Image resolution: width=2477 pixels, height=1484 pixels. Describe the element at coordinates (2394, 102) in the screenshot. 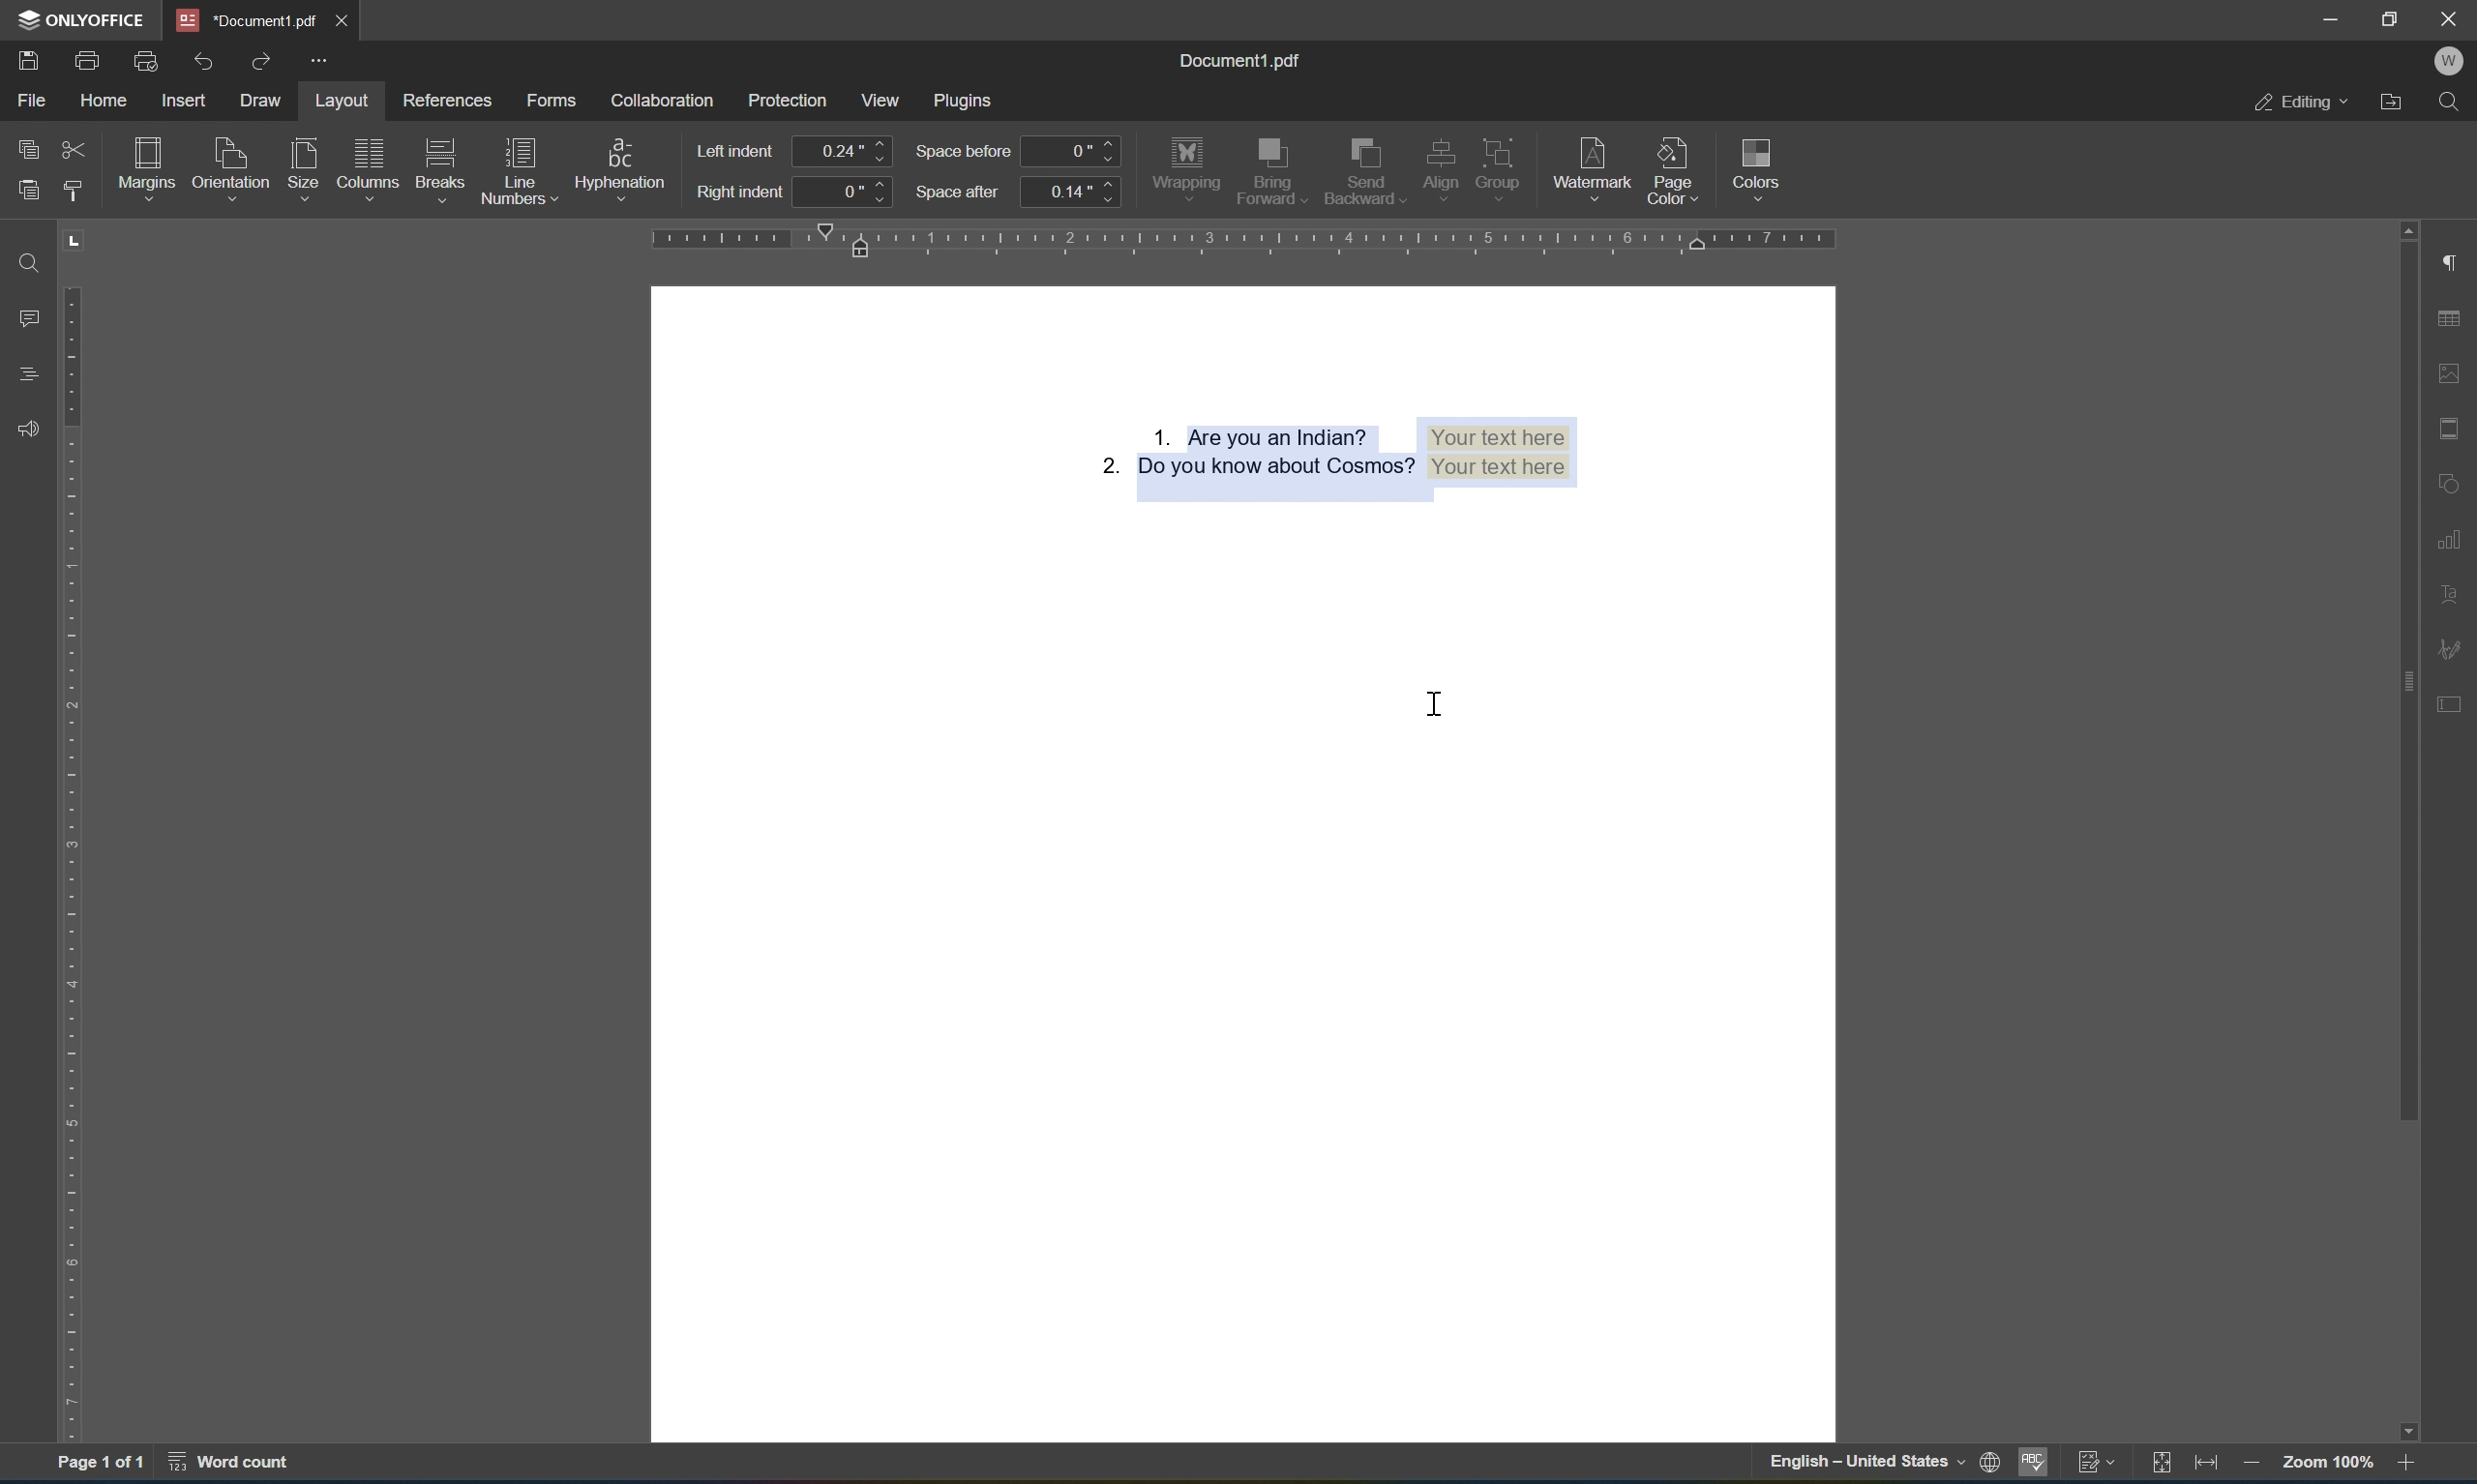

I see `open file location` at that location.